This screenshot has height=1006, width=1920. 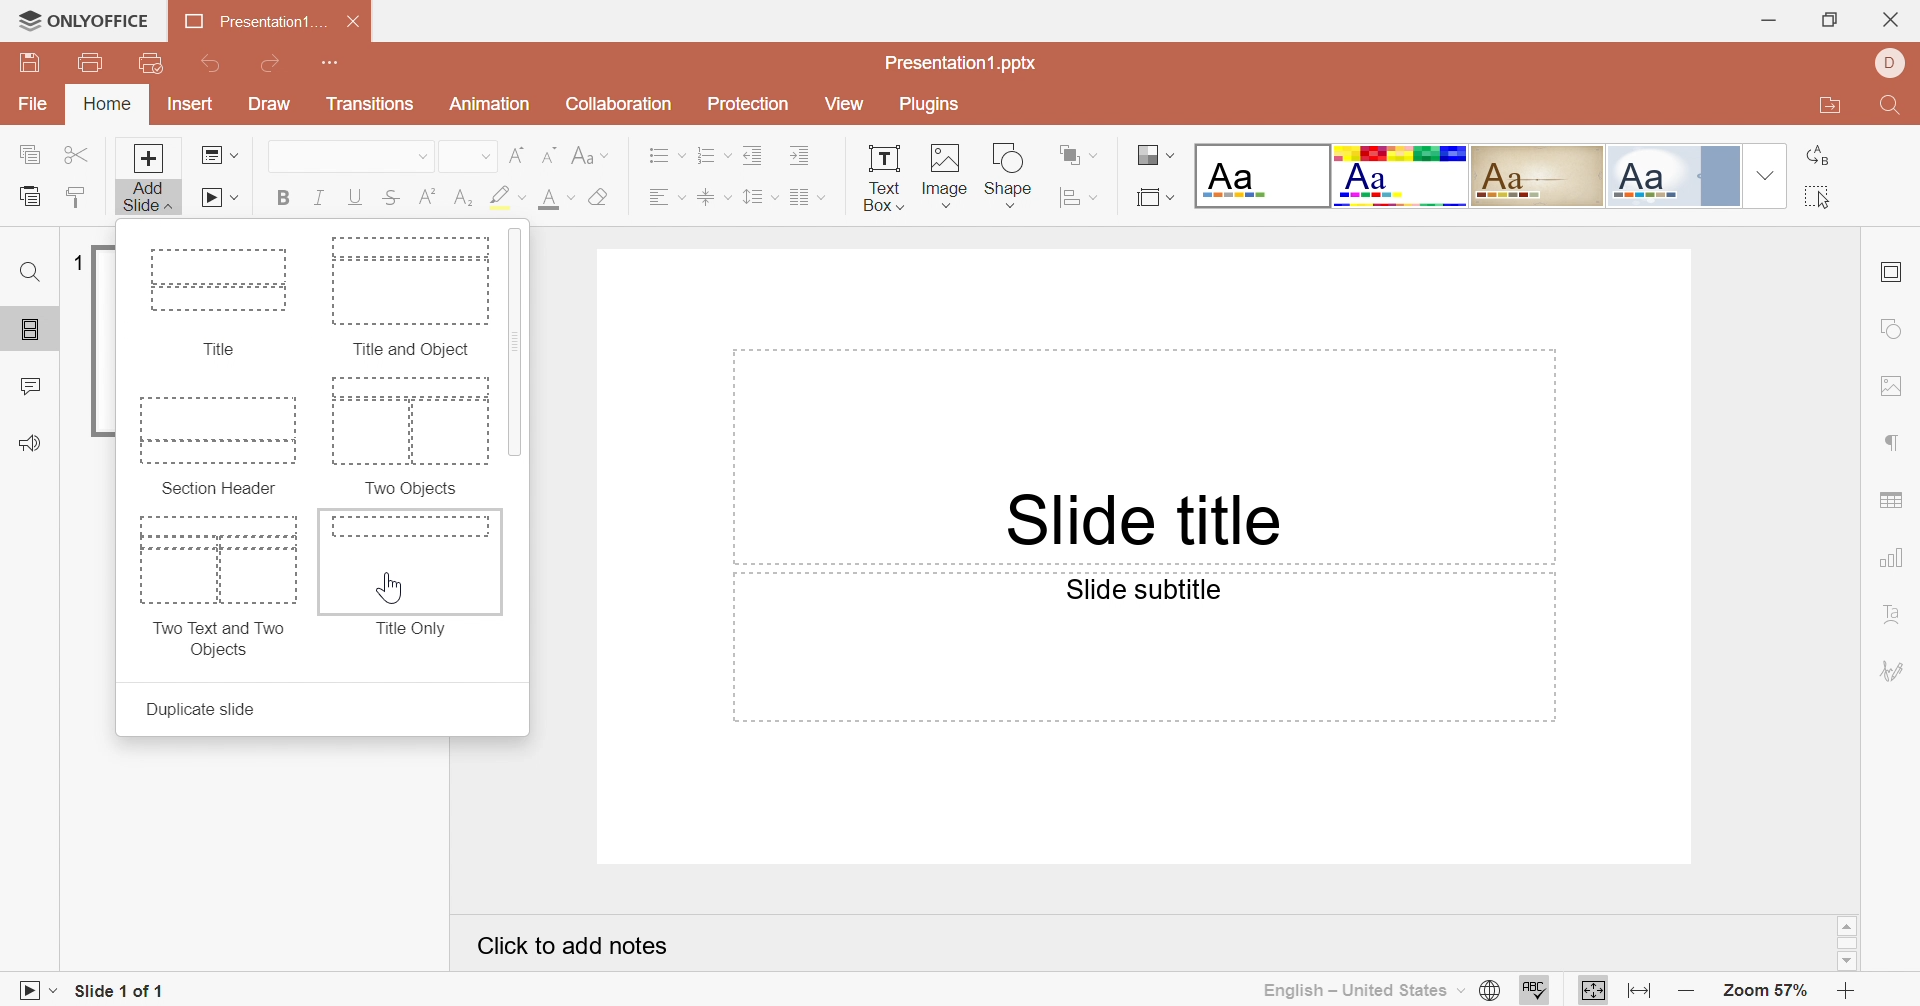 I want to click on Start slideshow, so click(x=36, y=990).